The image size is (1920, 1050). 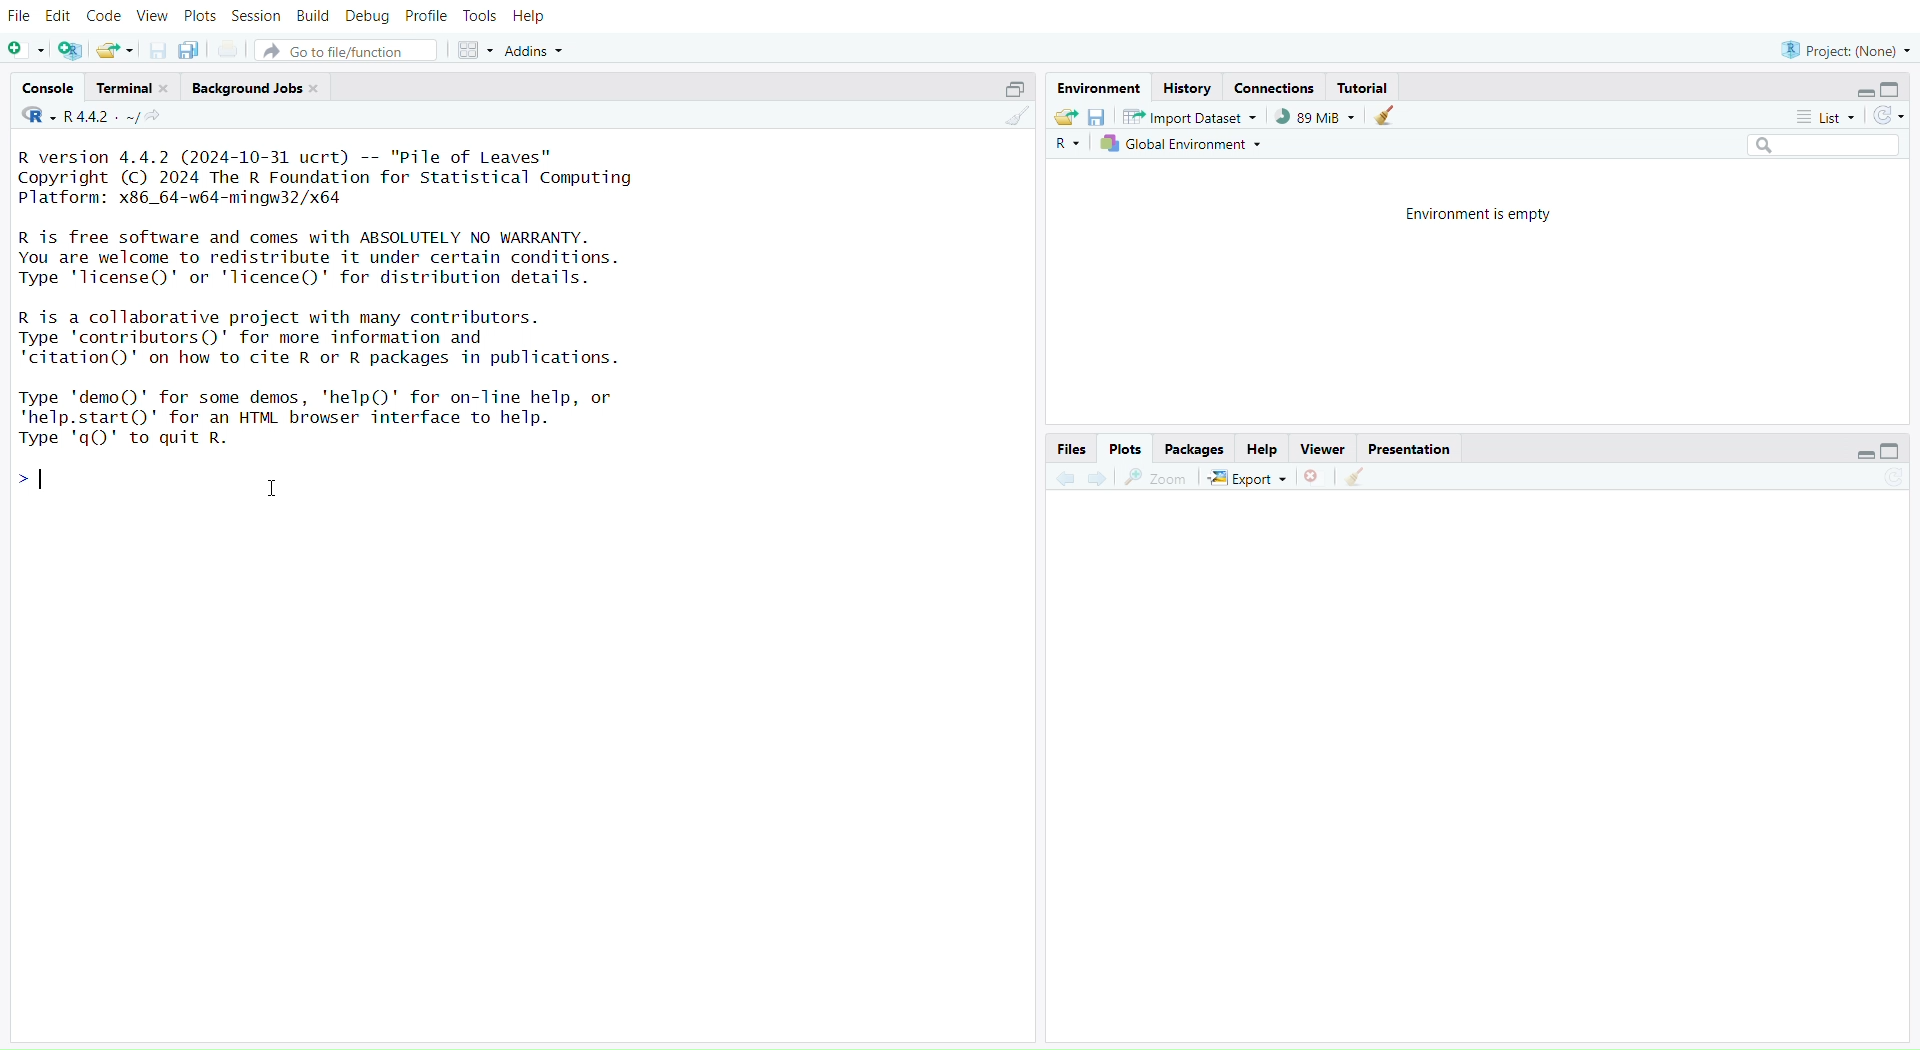 What do you see at coordinates (1314, 117) in the screenshot?
I see `89kib used by R session (Source: Windows System)` at bounding box center [1314, 117].